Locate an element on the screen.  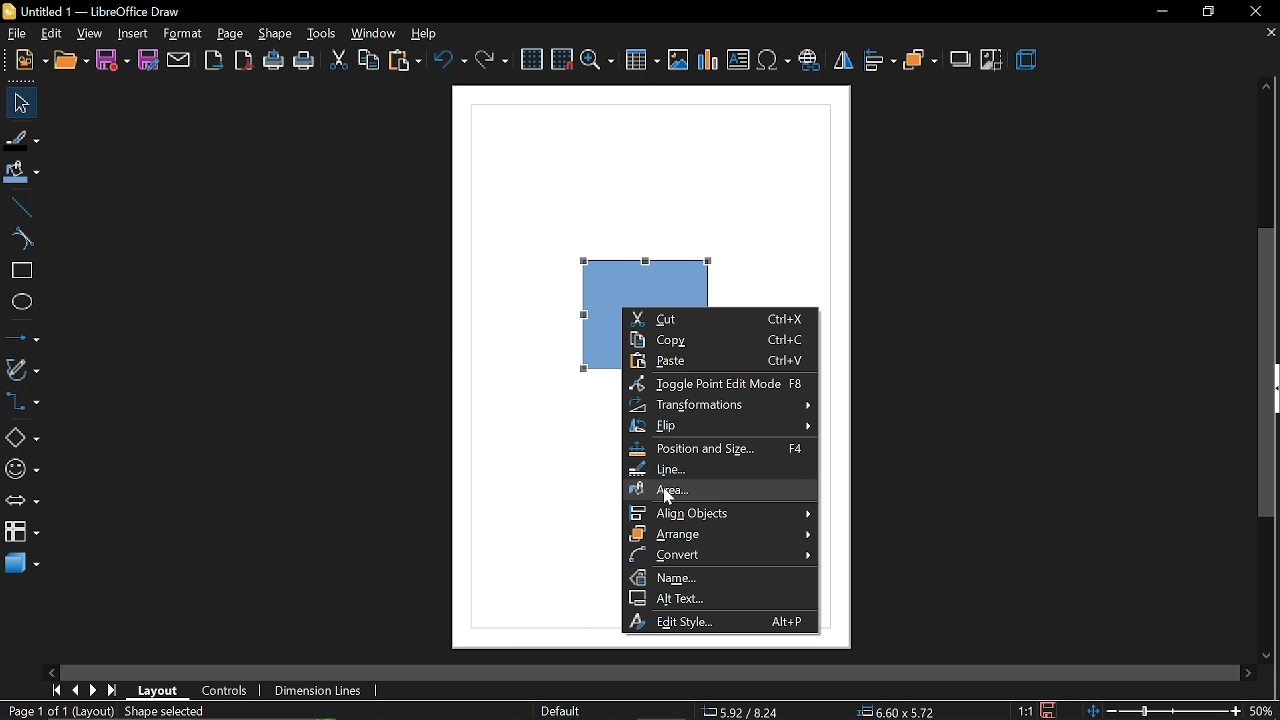
flowchart is located at coordinates (21, 530).